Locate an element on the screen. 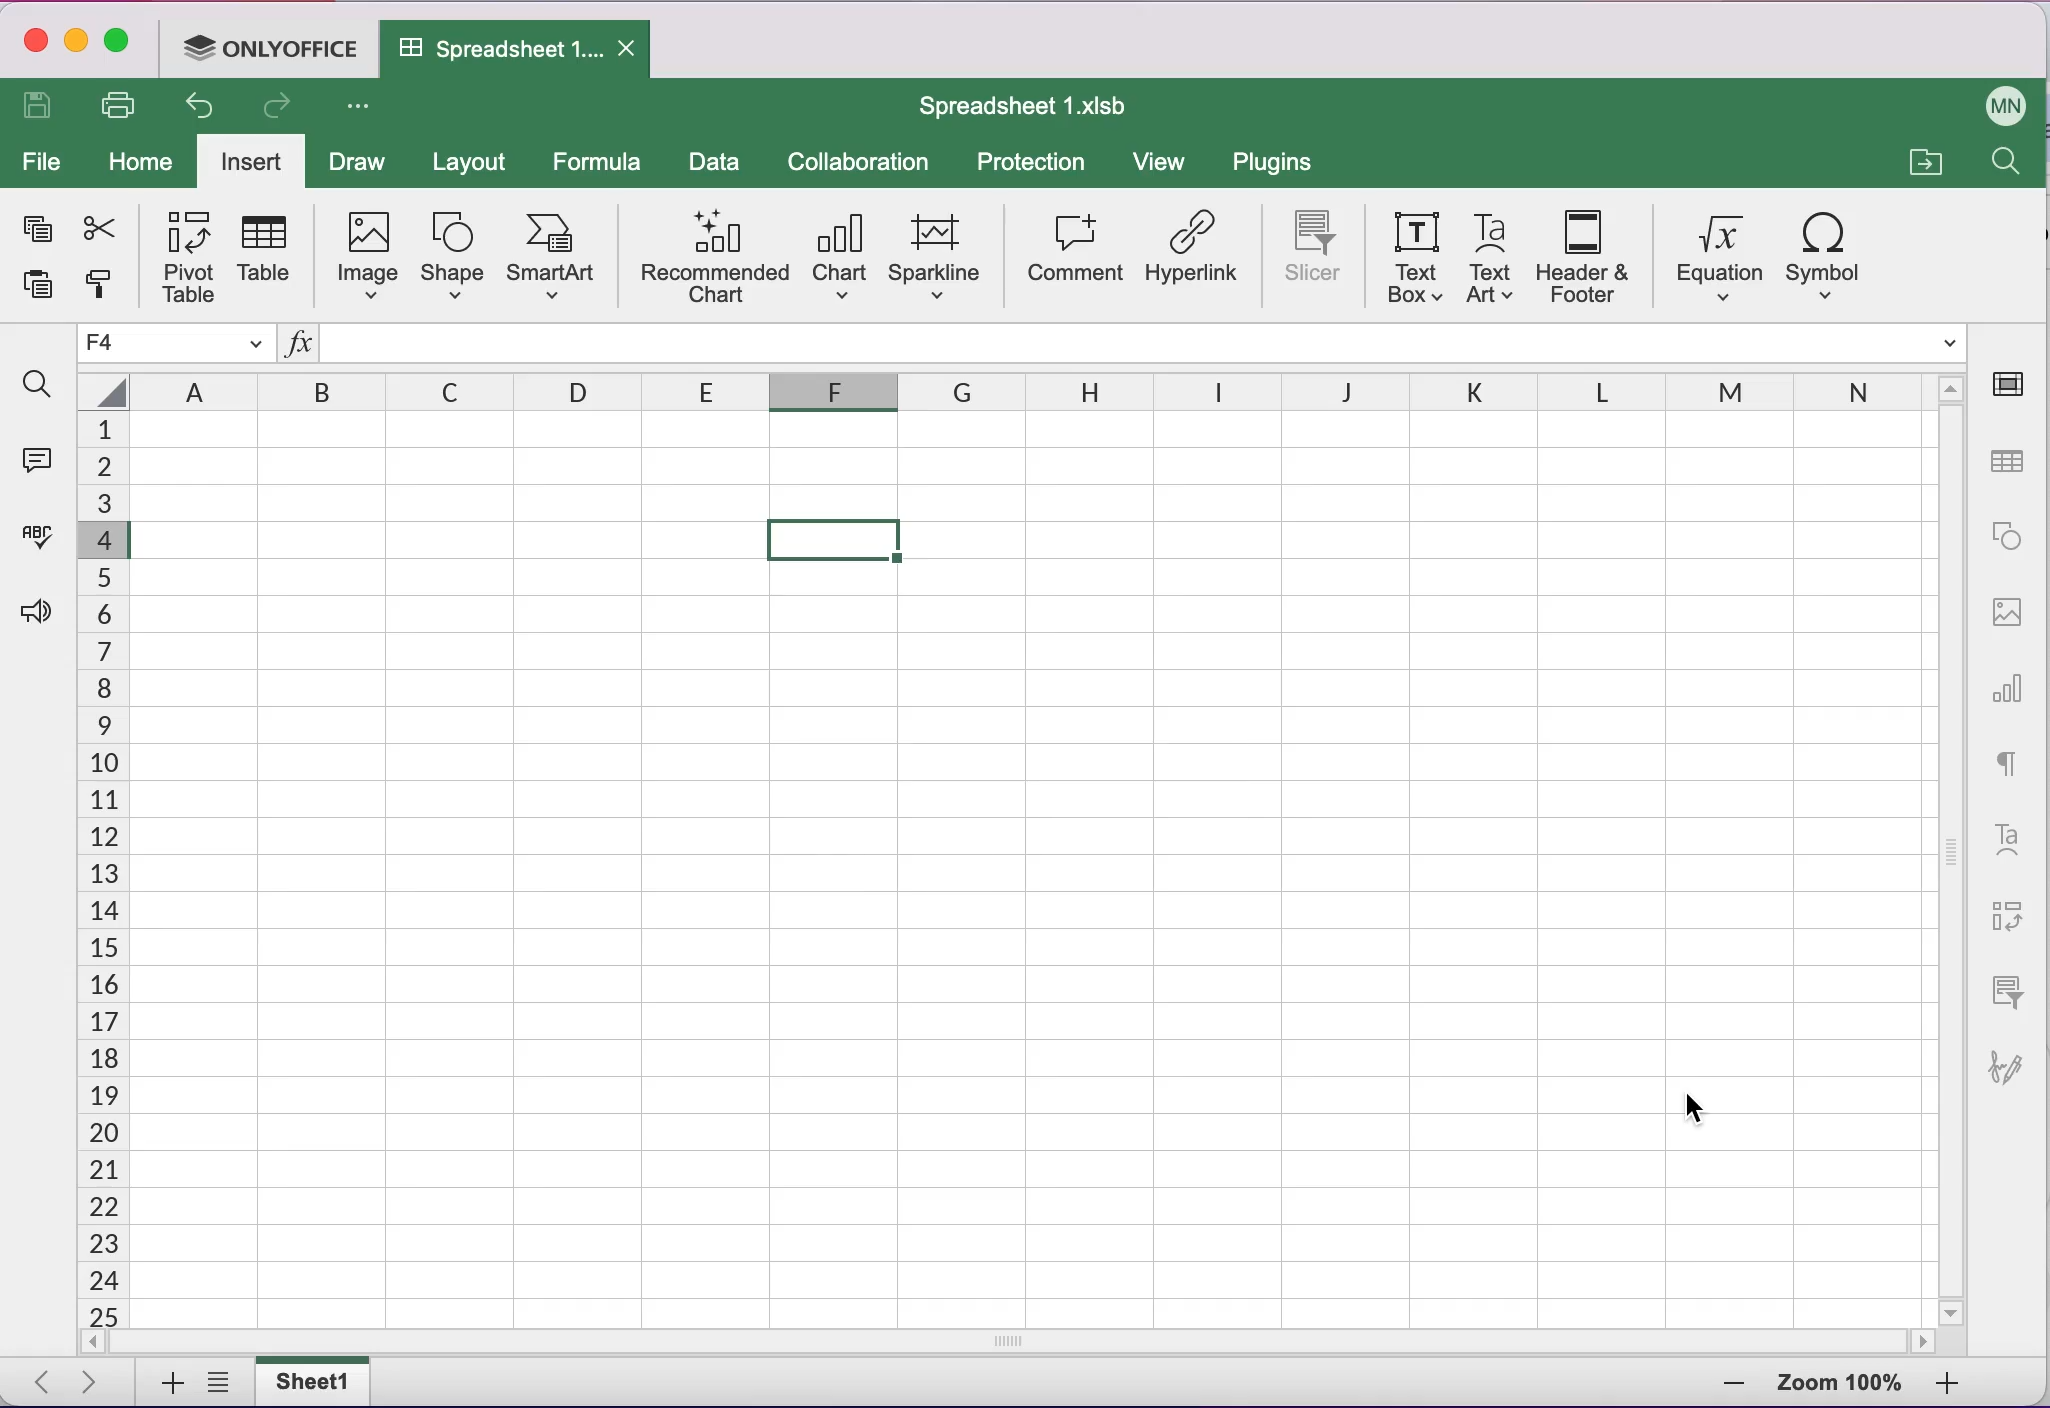 The width and height of the screenshot is (2050, 1408). home is located at coordinates (133, 159).